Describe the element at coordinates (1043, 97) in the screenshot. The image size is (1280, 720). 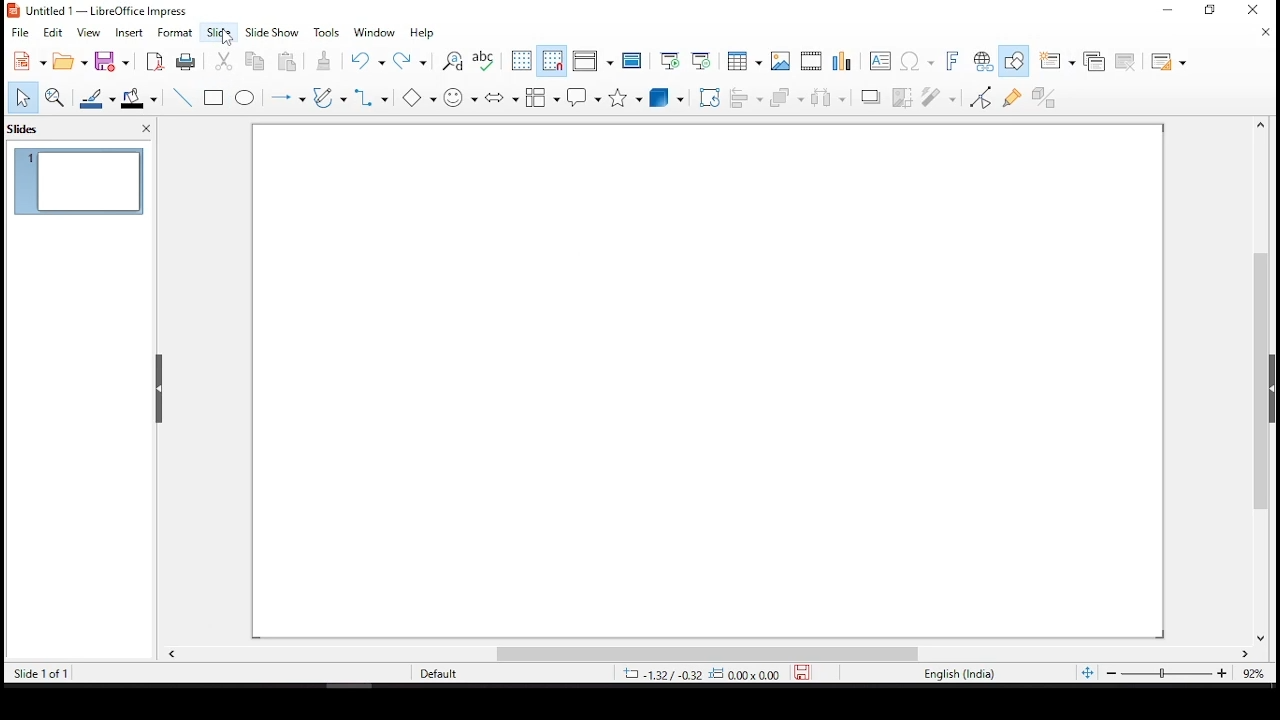
I see `toggle extrusion` at that location.